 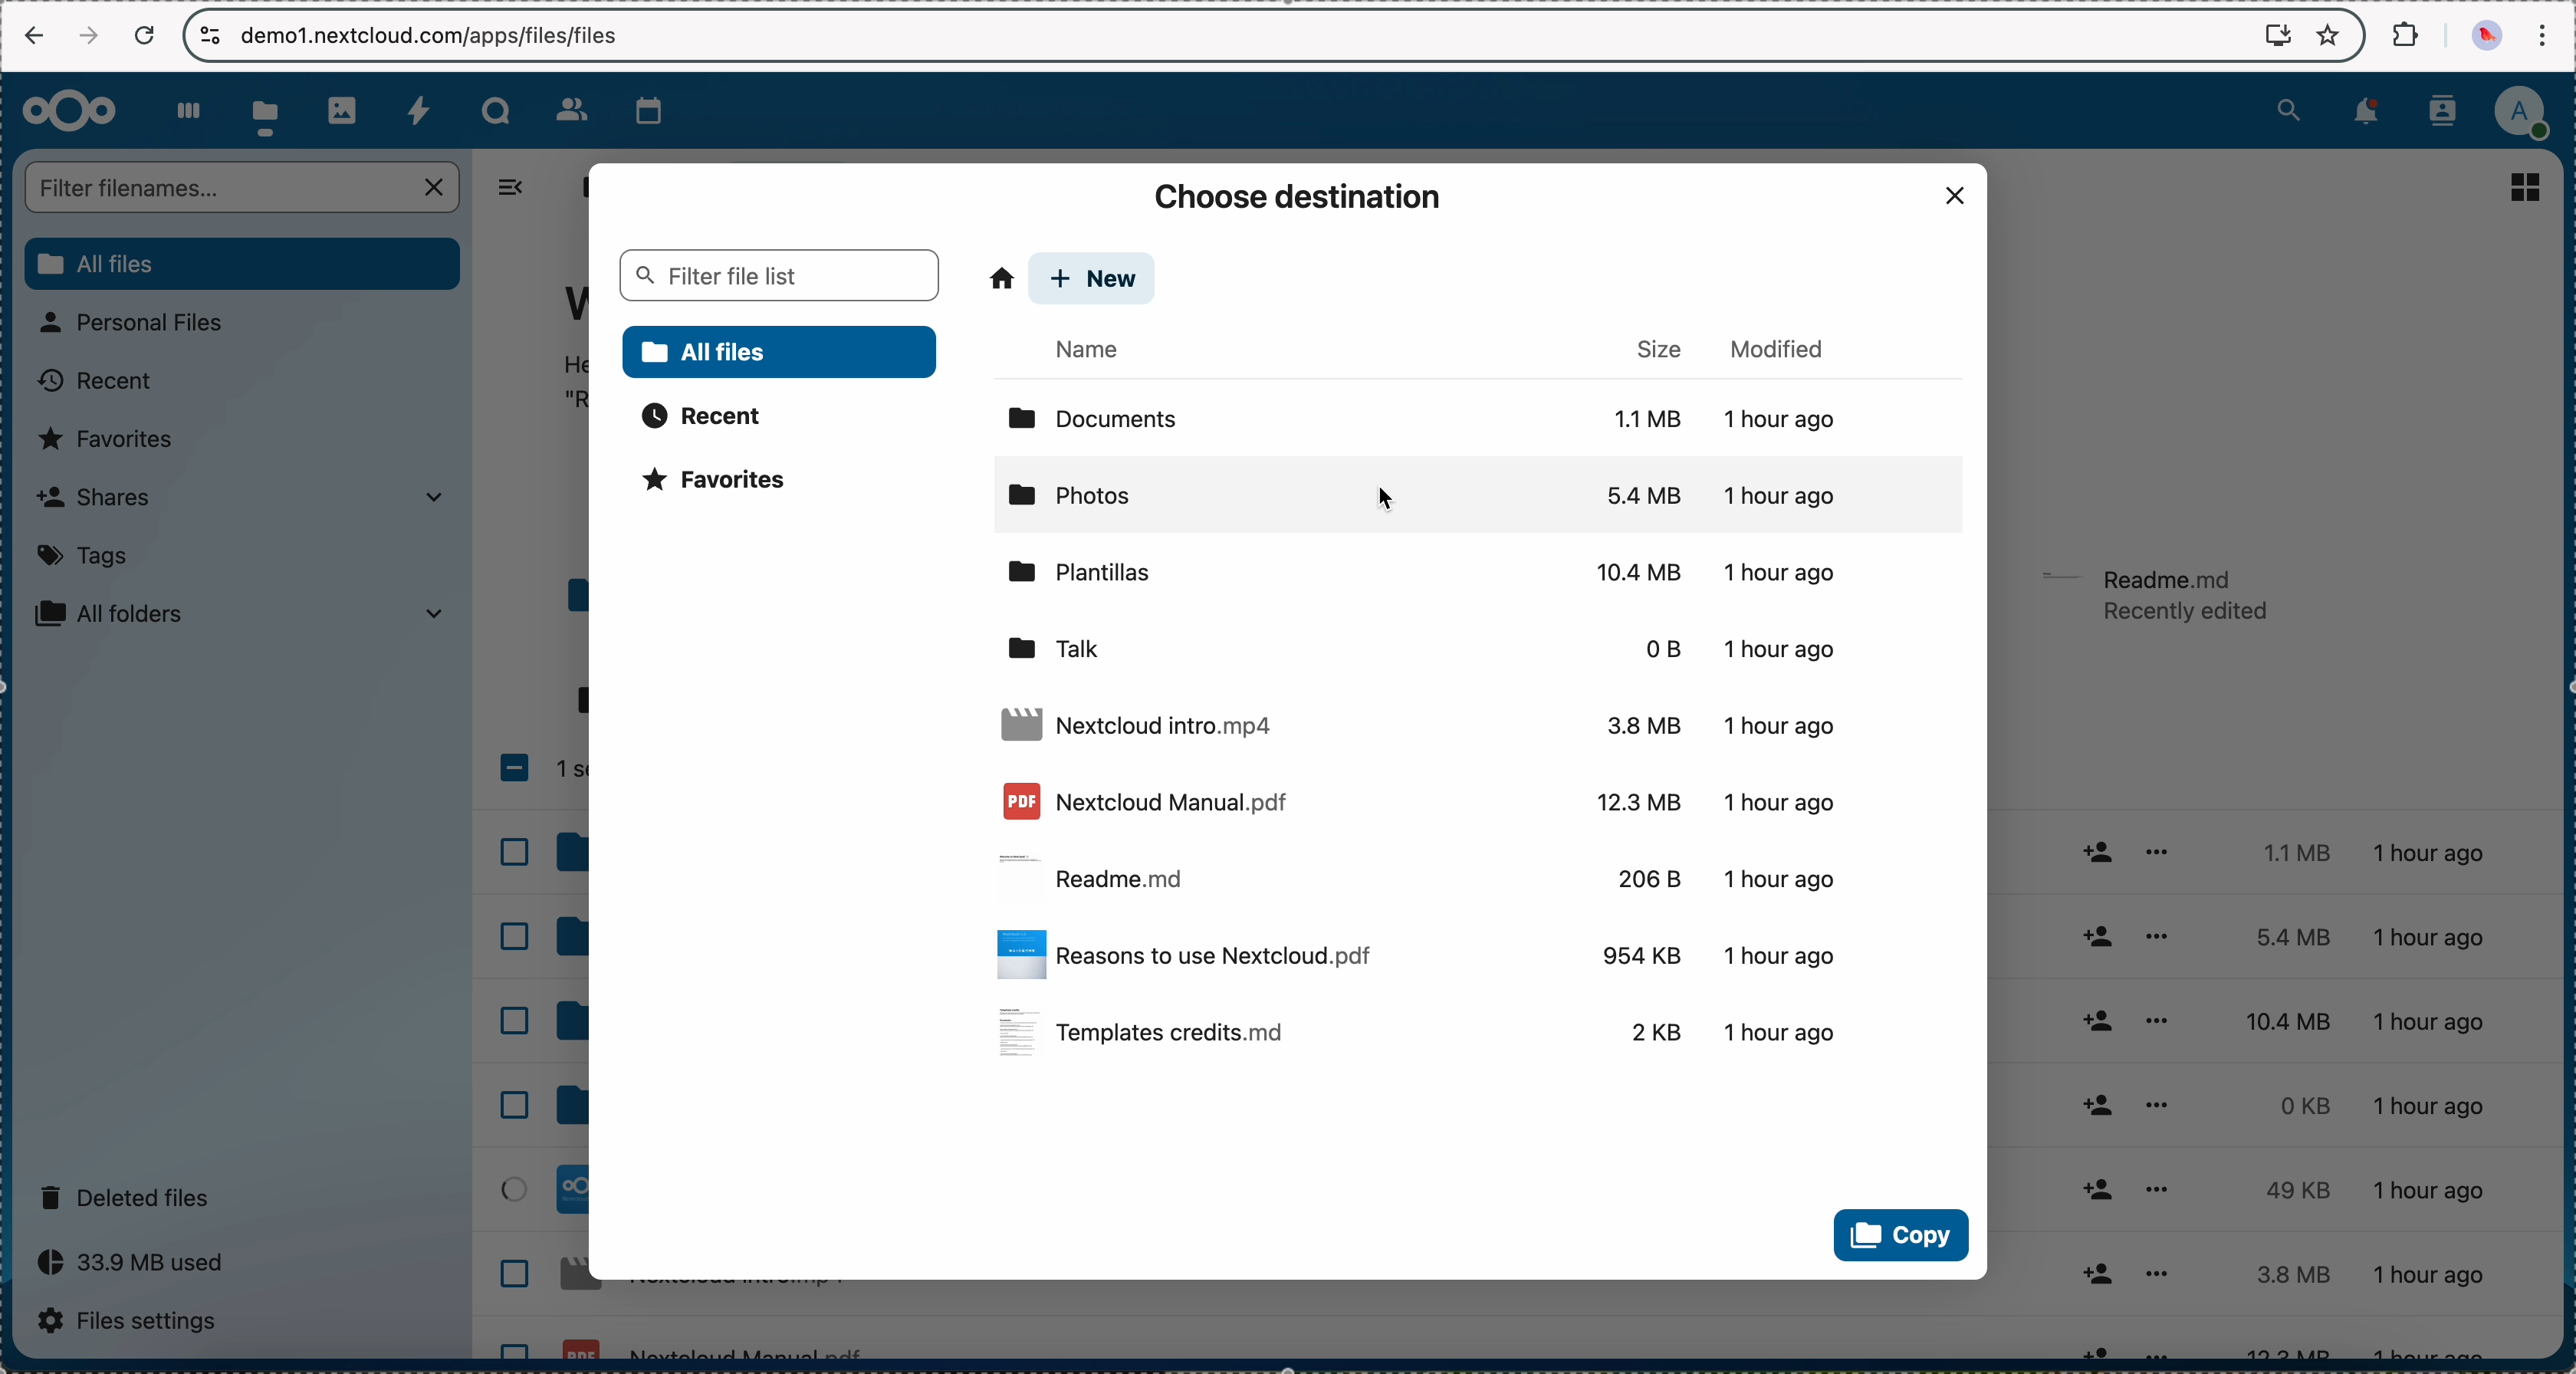 What do you see at coordinates (185, 108) in the screenshot?
I see `dashboard` at bounding box center [185, 108].